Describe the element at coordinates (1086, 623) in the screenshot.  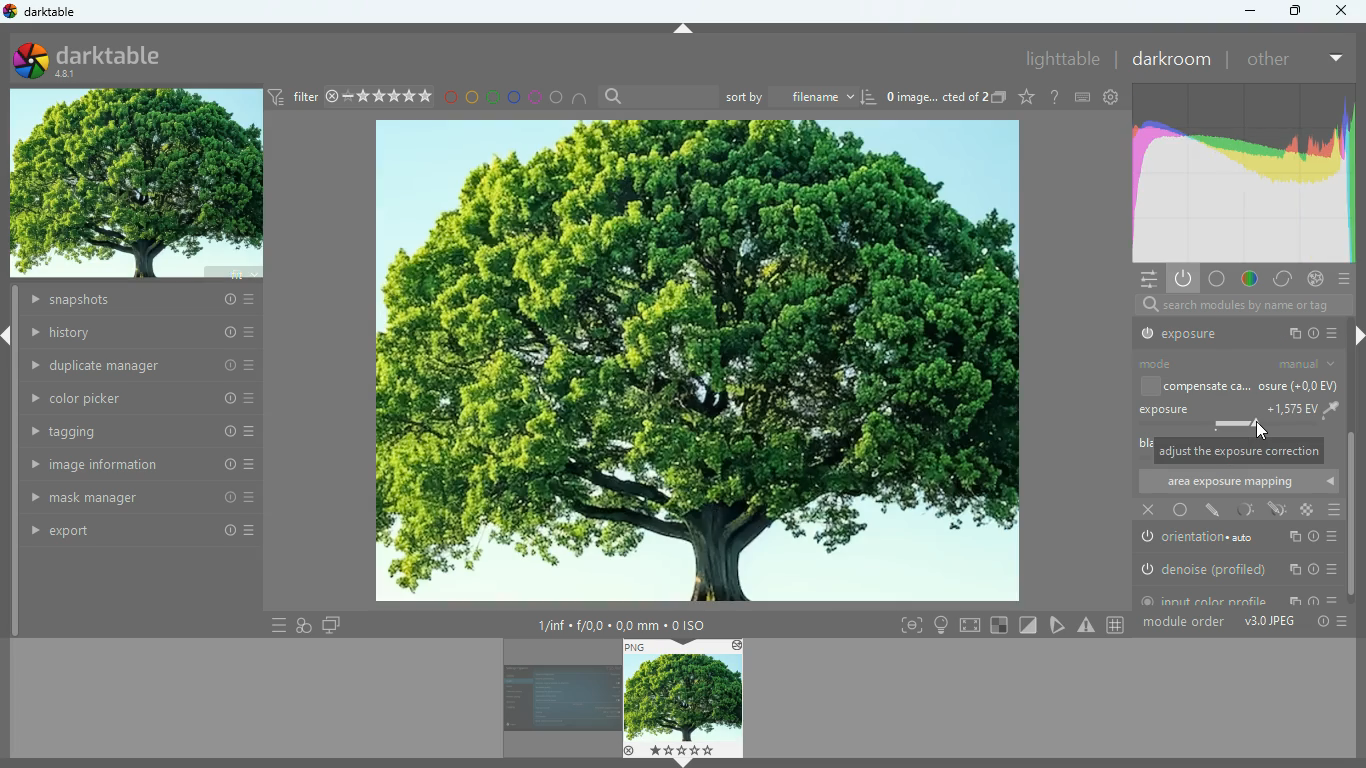
I see `warning` at that location.